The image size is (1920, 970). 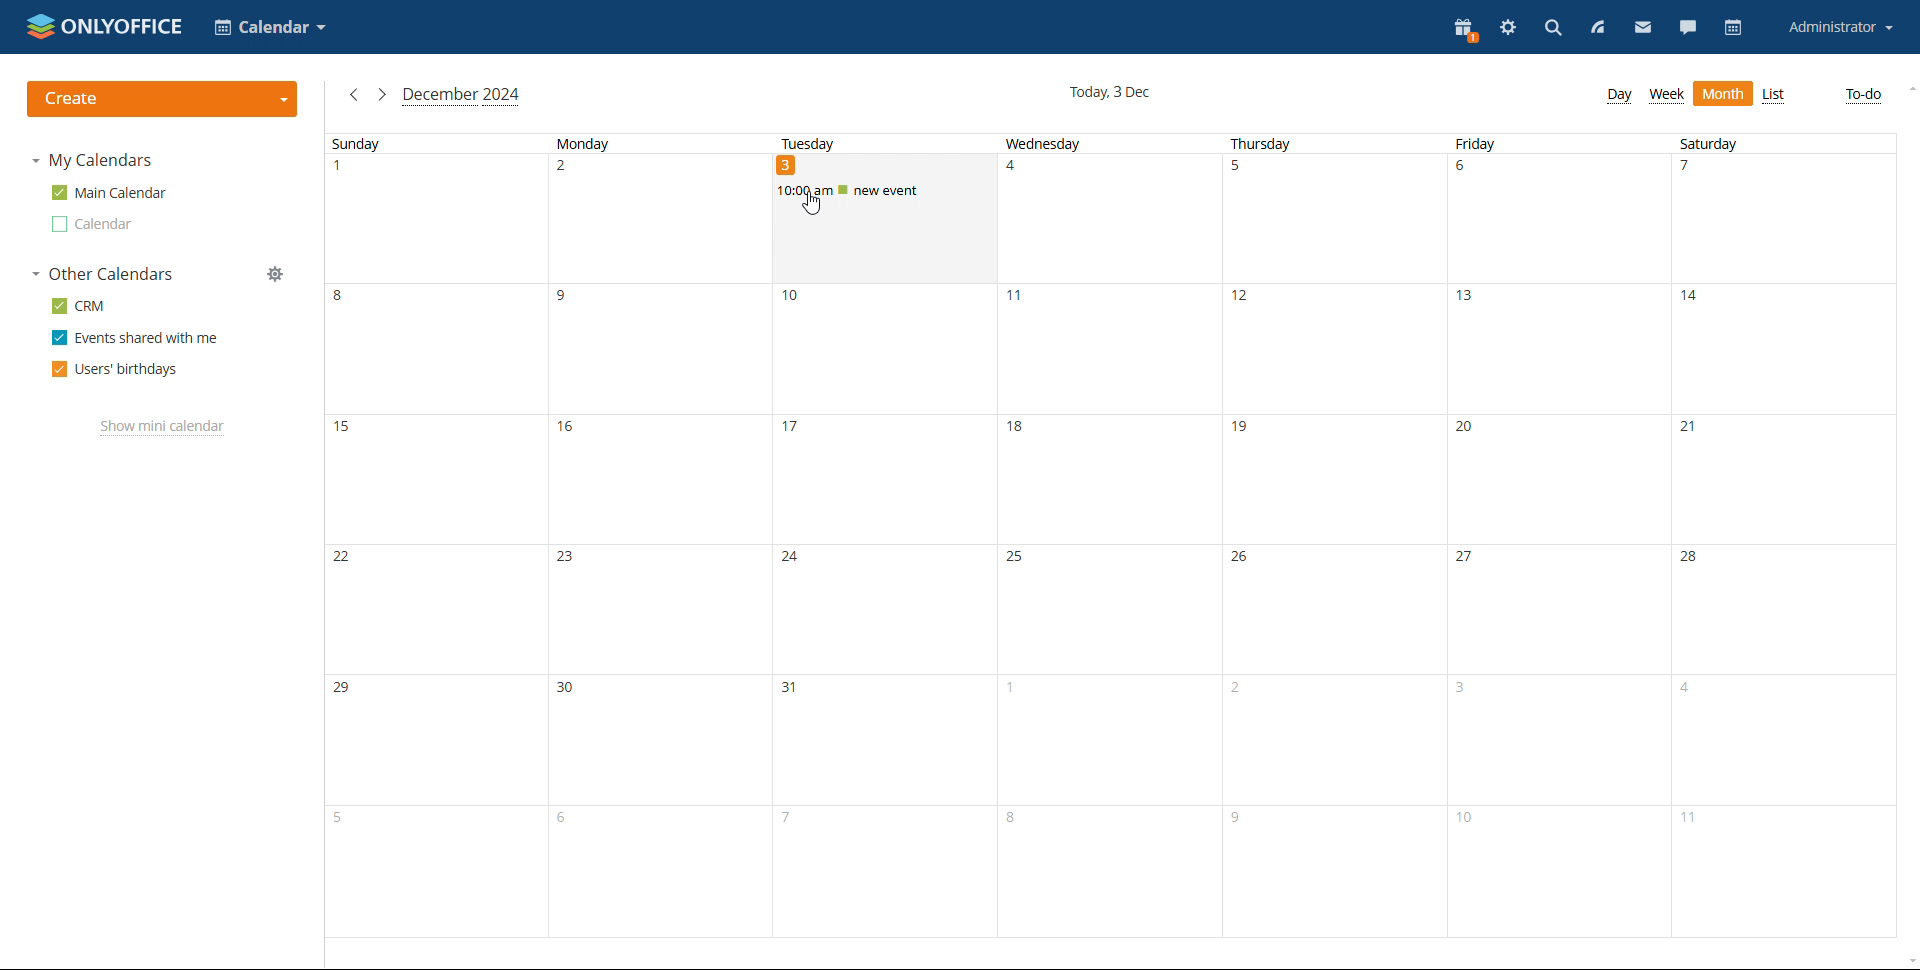 What do you see at coordinates (1104, 740) in the screenshot?
I see `1` at bounding box center [1104, 740].